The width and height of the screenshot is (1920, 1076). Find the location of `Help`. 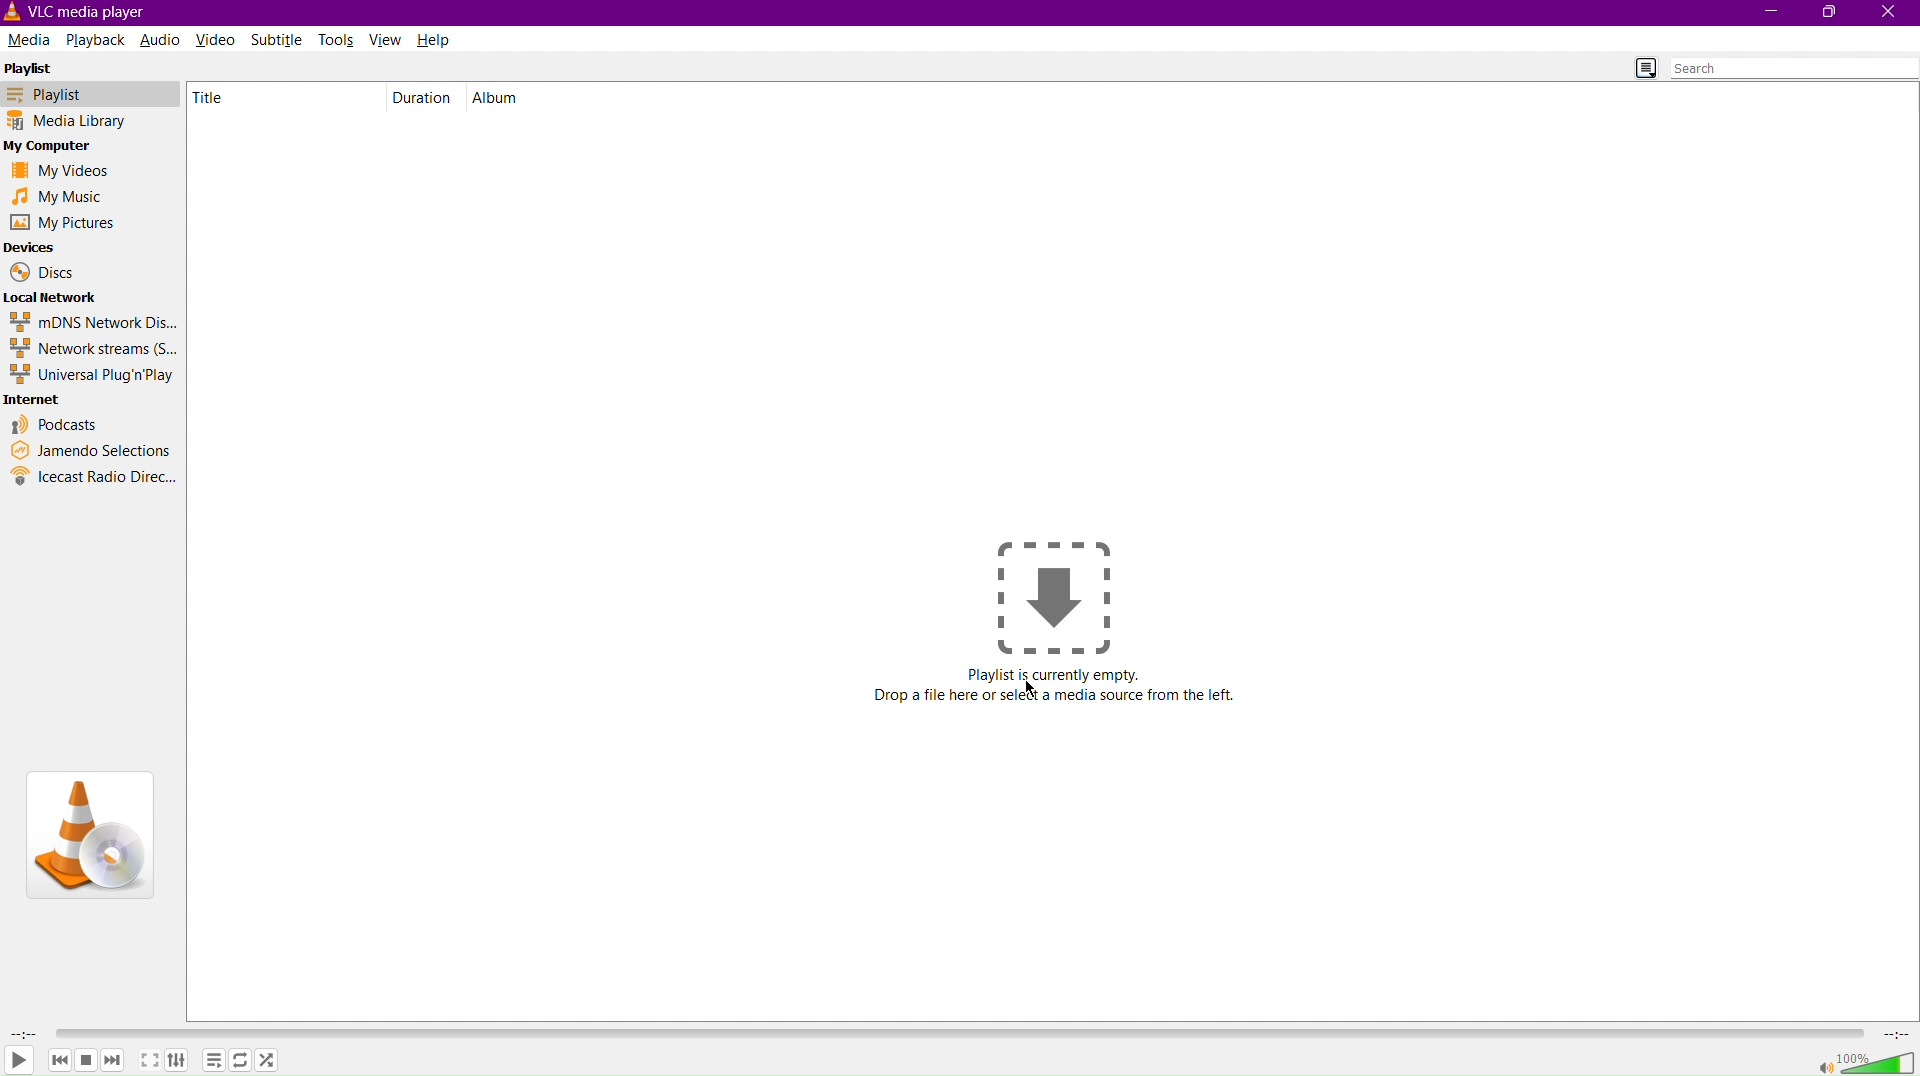

Help is located at coordinates (436, 38).